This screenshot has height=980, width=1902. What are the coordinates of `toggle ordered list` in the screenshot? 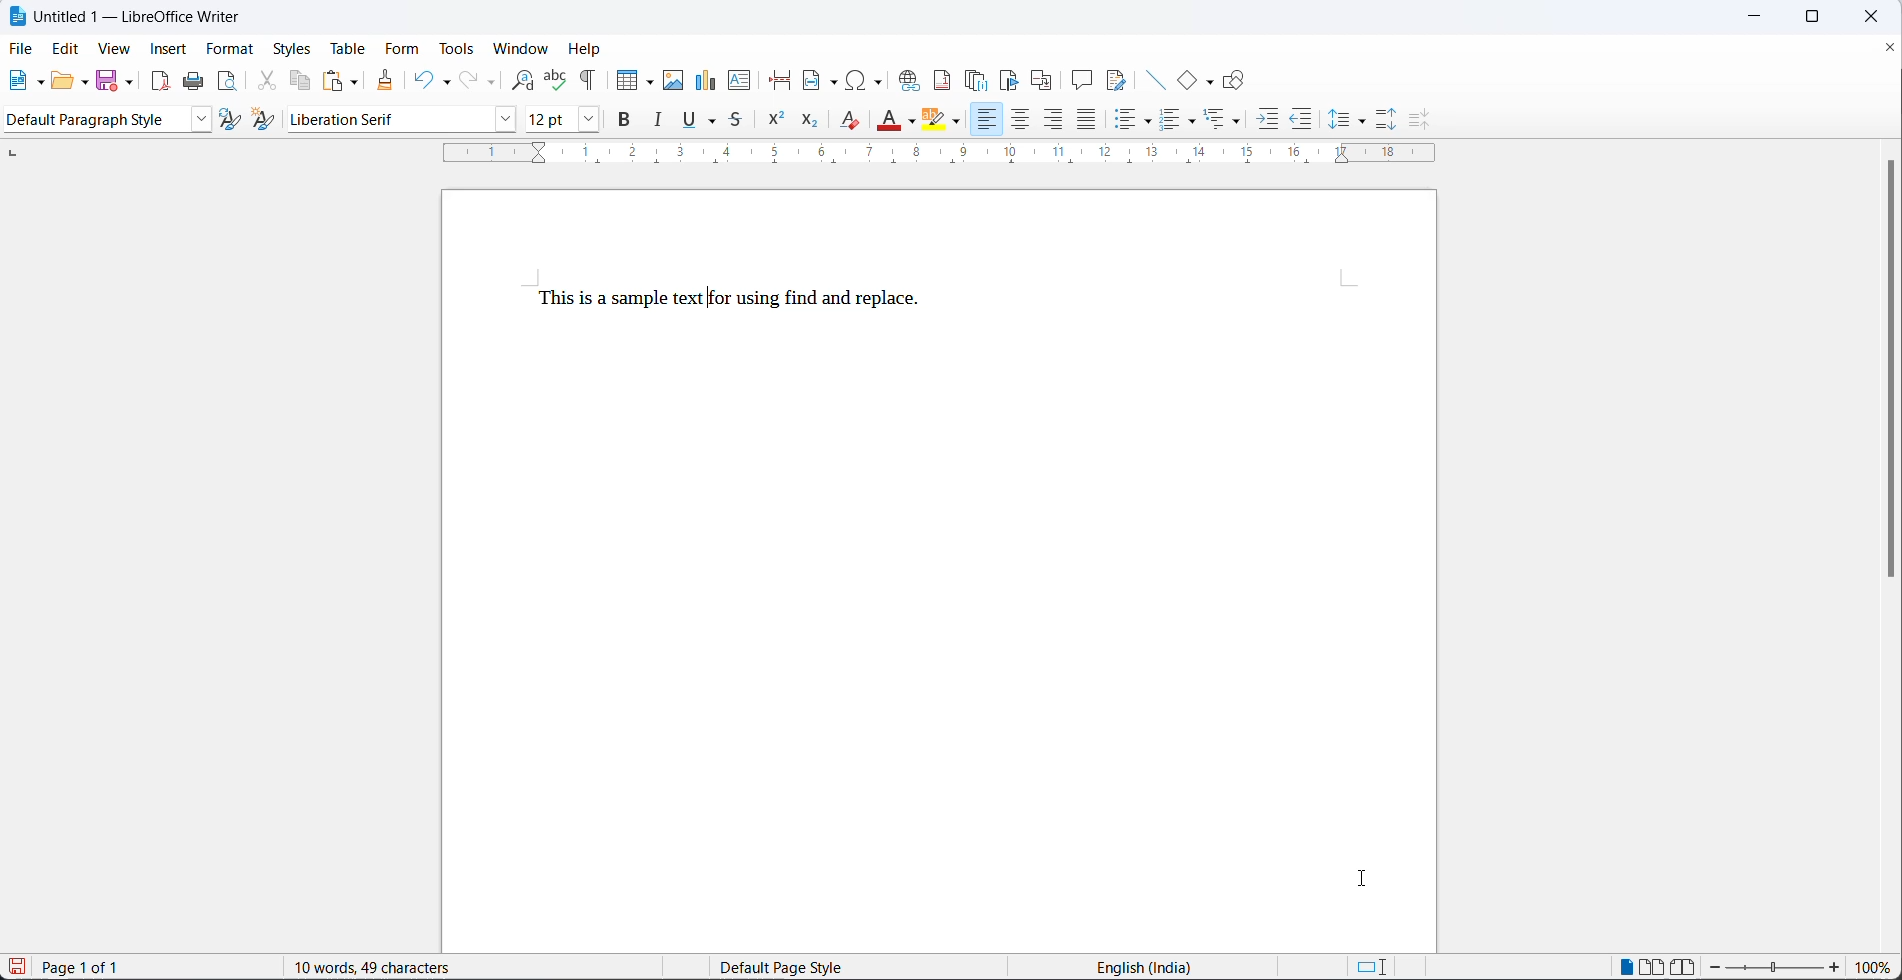 It's located at (1172, 121).